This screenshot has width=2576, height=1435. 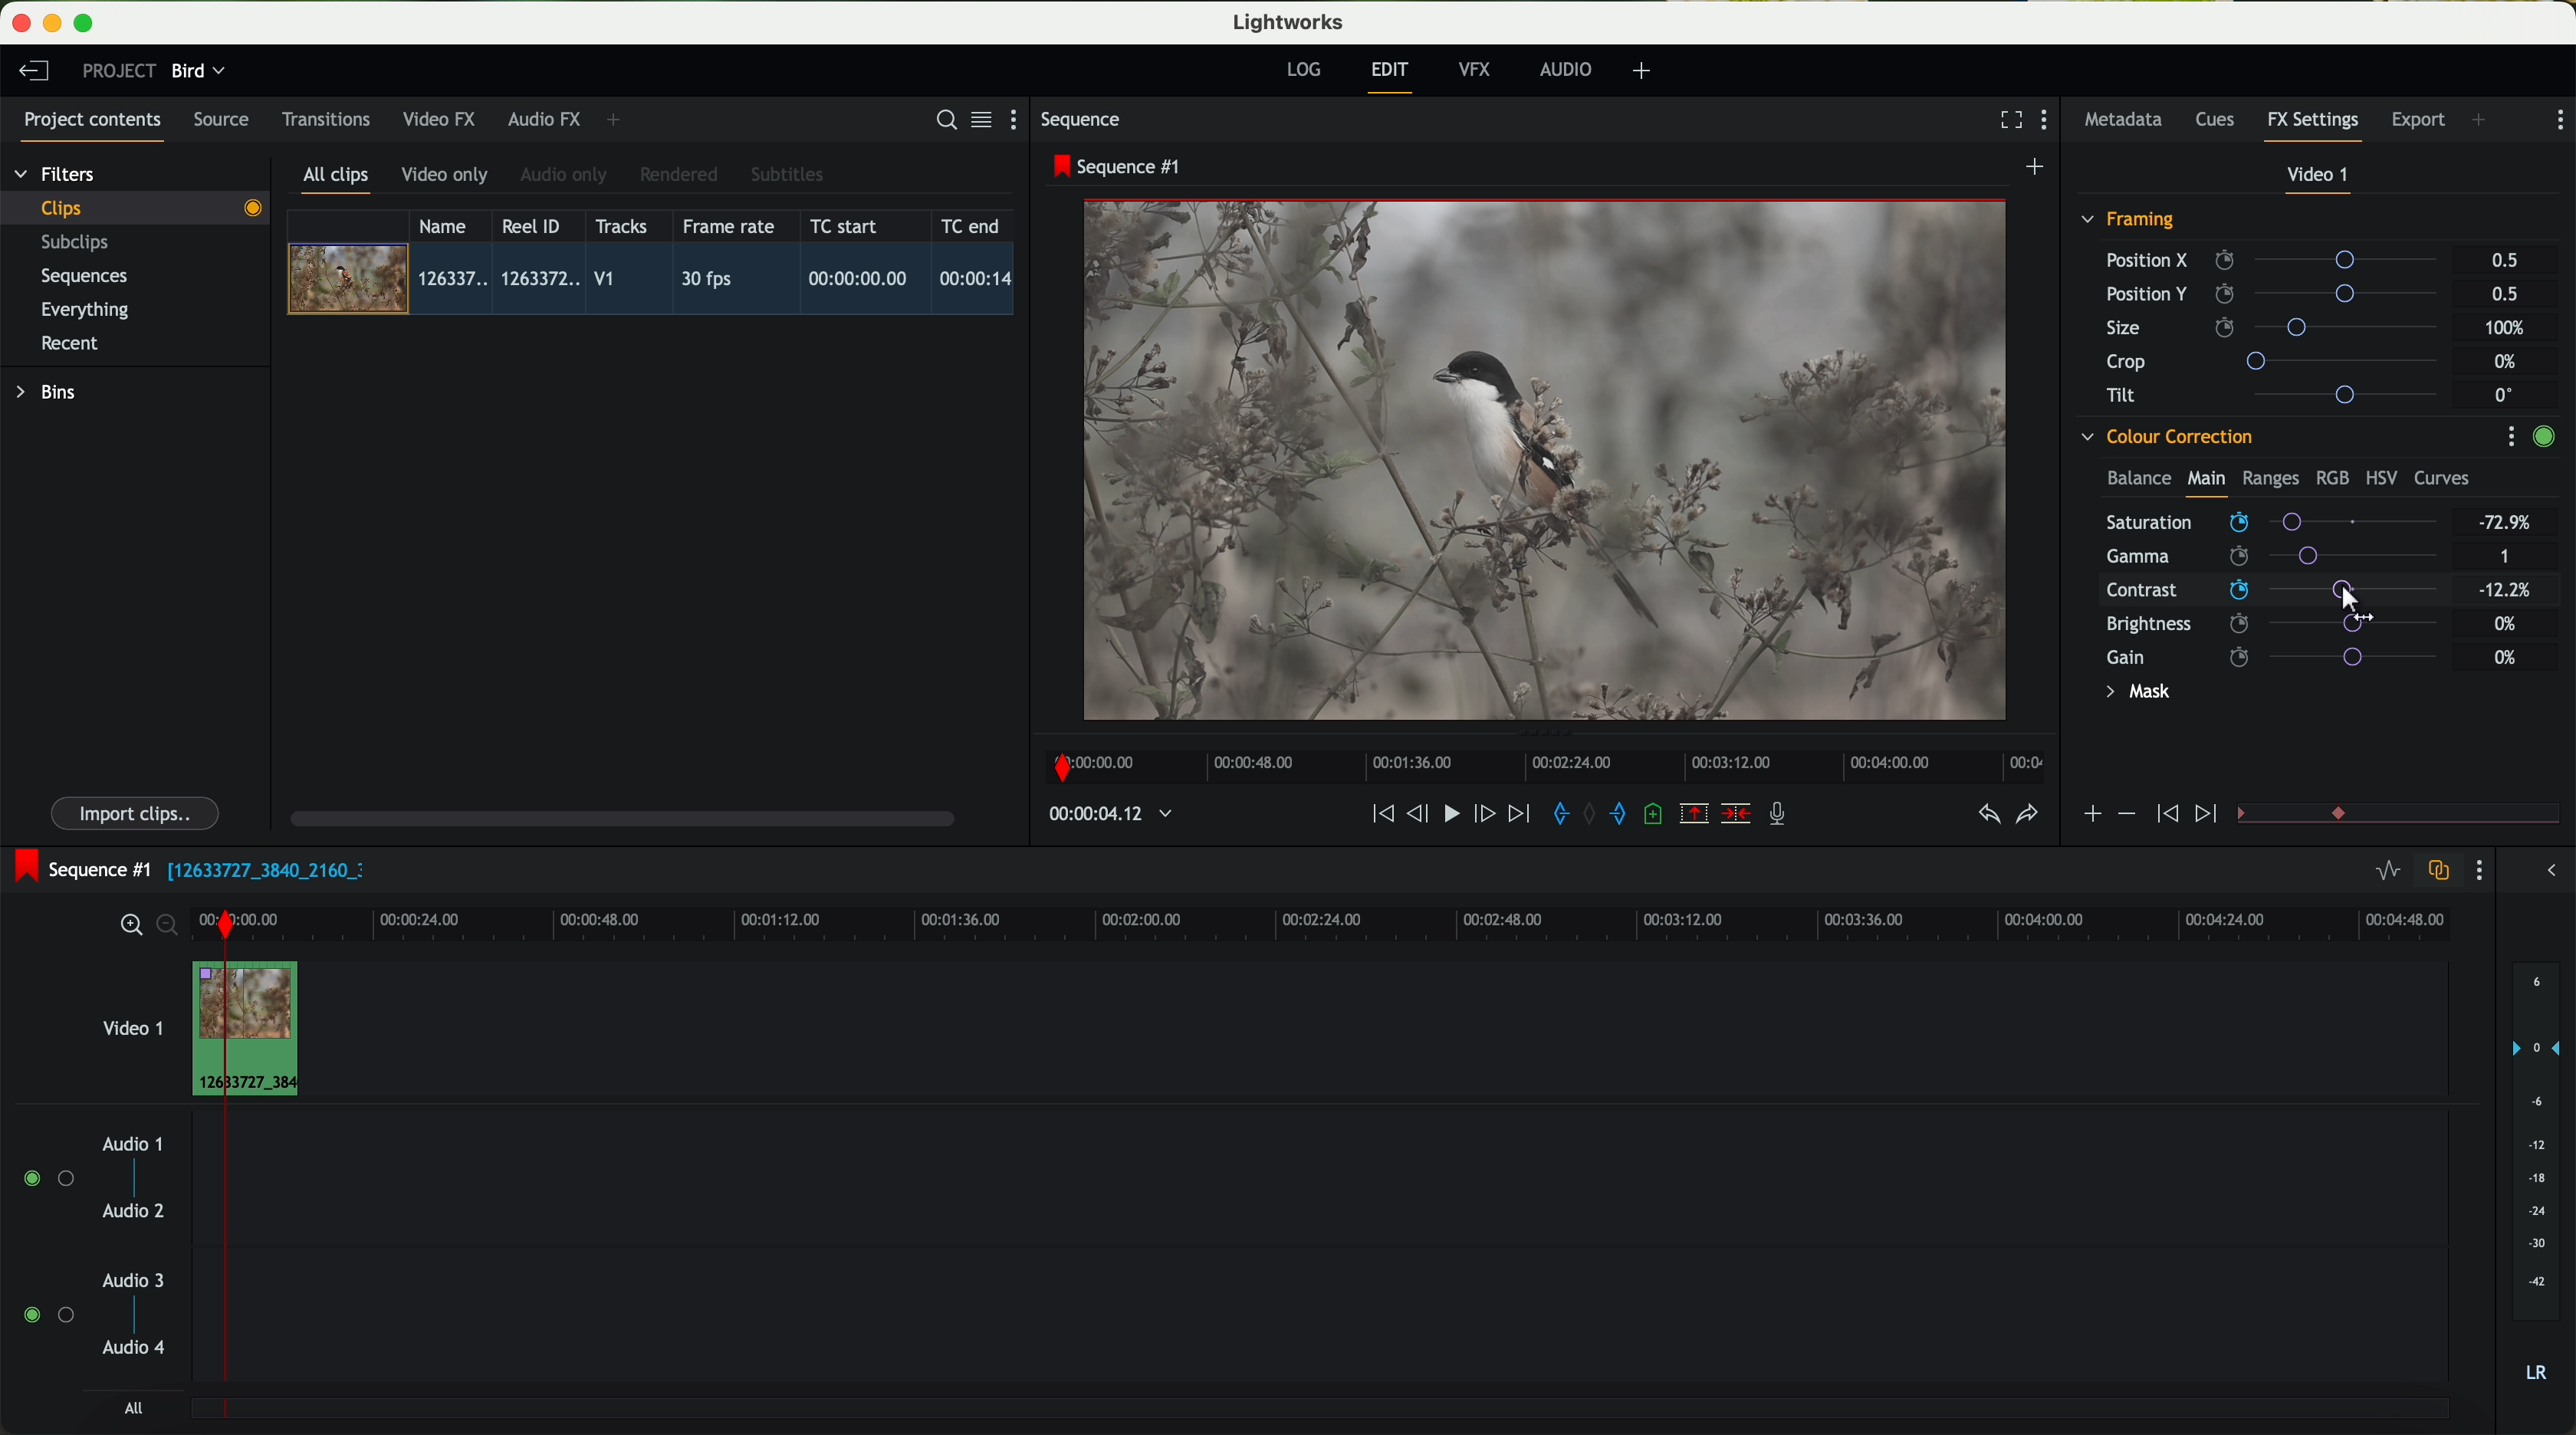 I want to click on audio, so click(x=1566, y=69).